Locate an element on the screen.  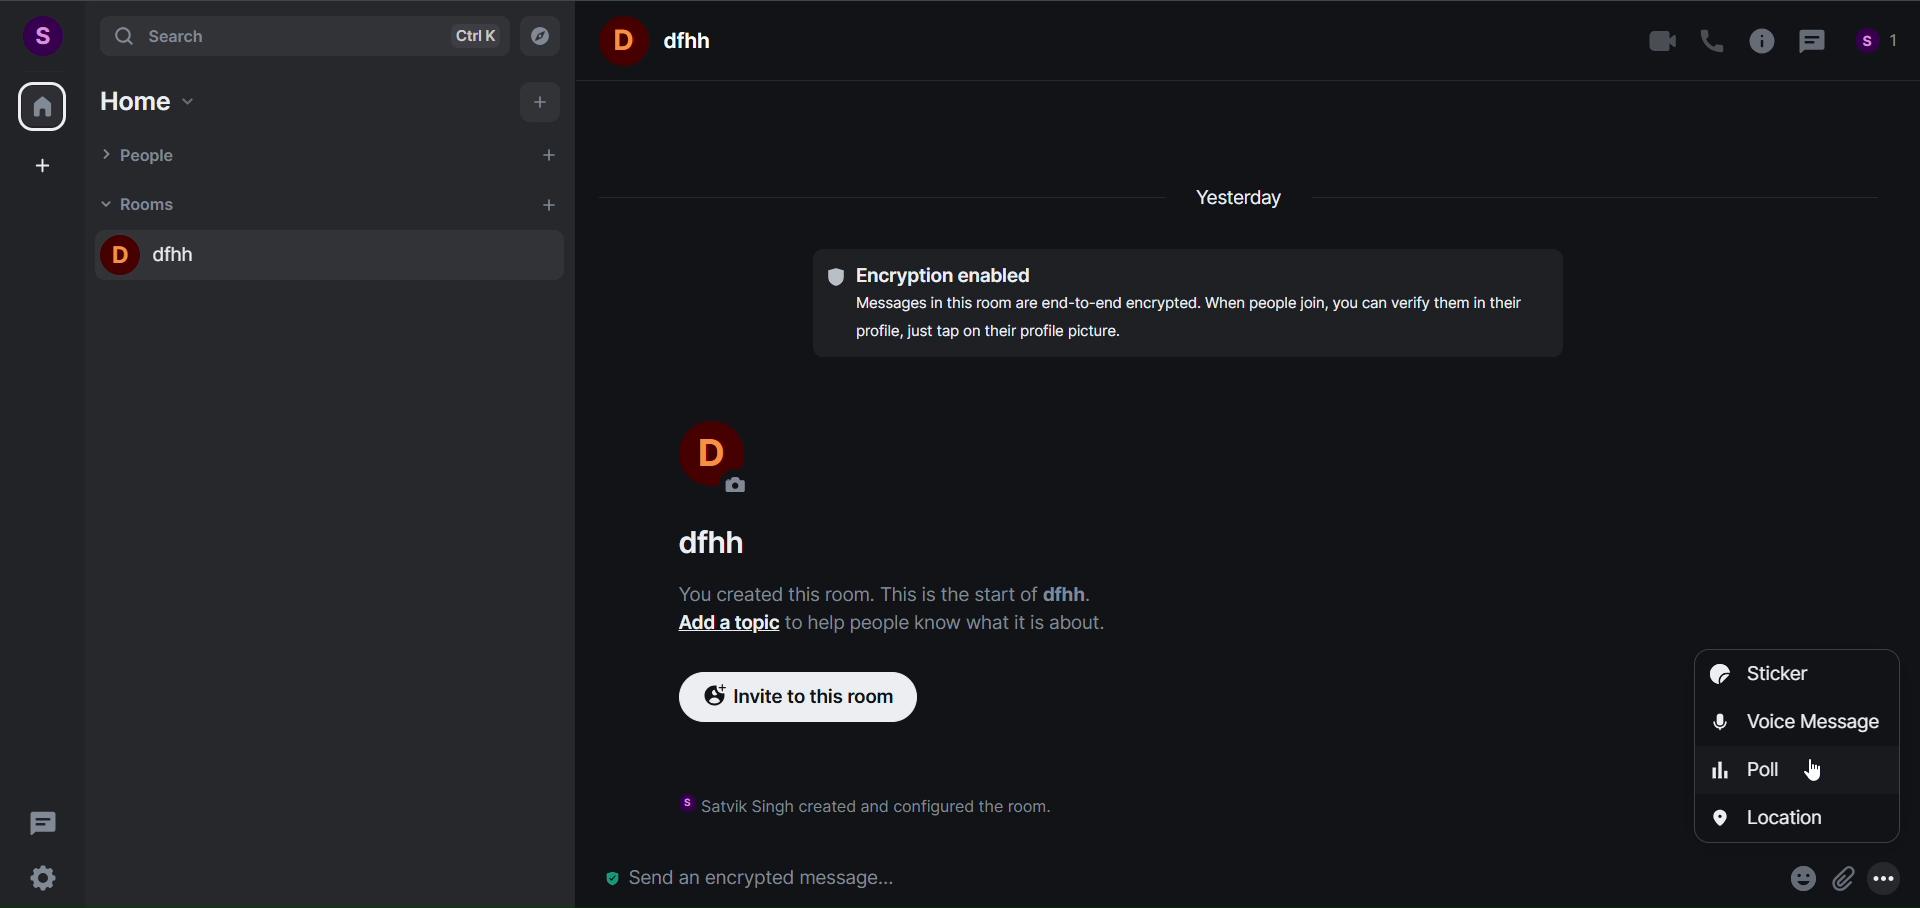
poll is located at coordinates (1772, 771).